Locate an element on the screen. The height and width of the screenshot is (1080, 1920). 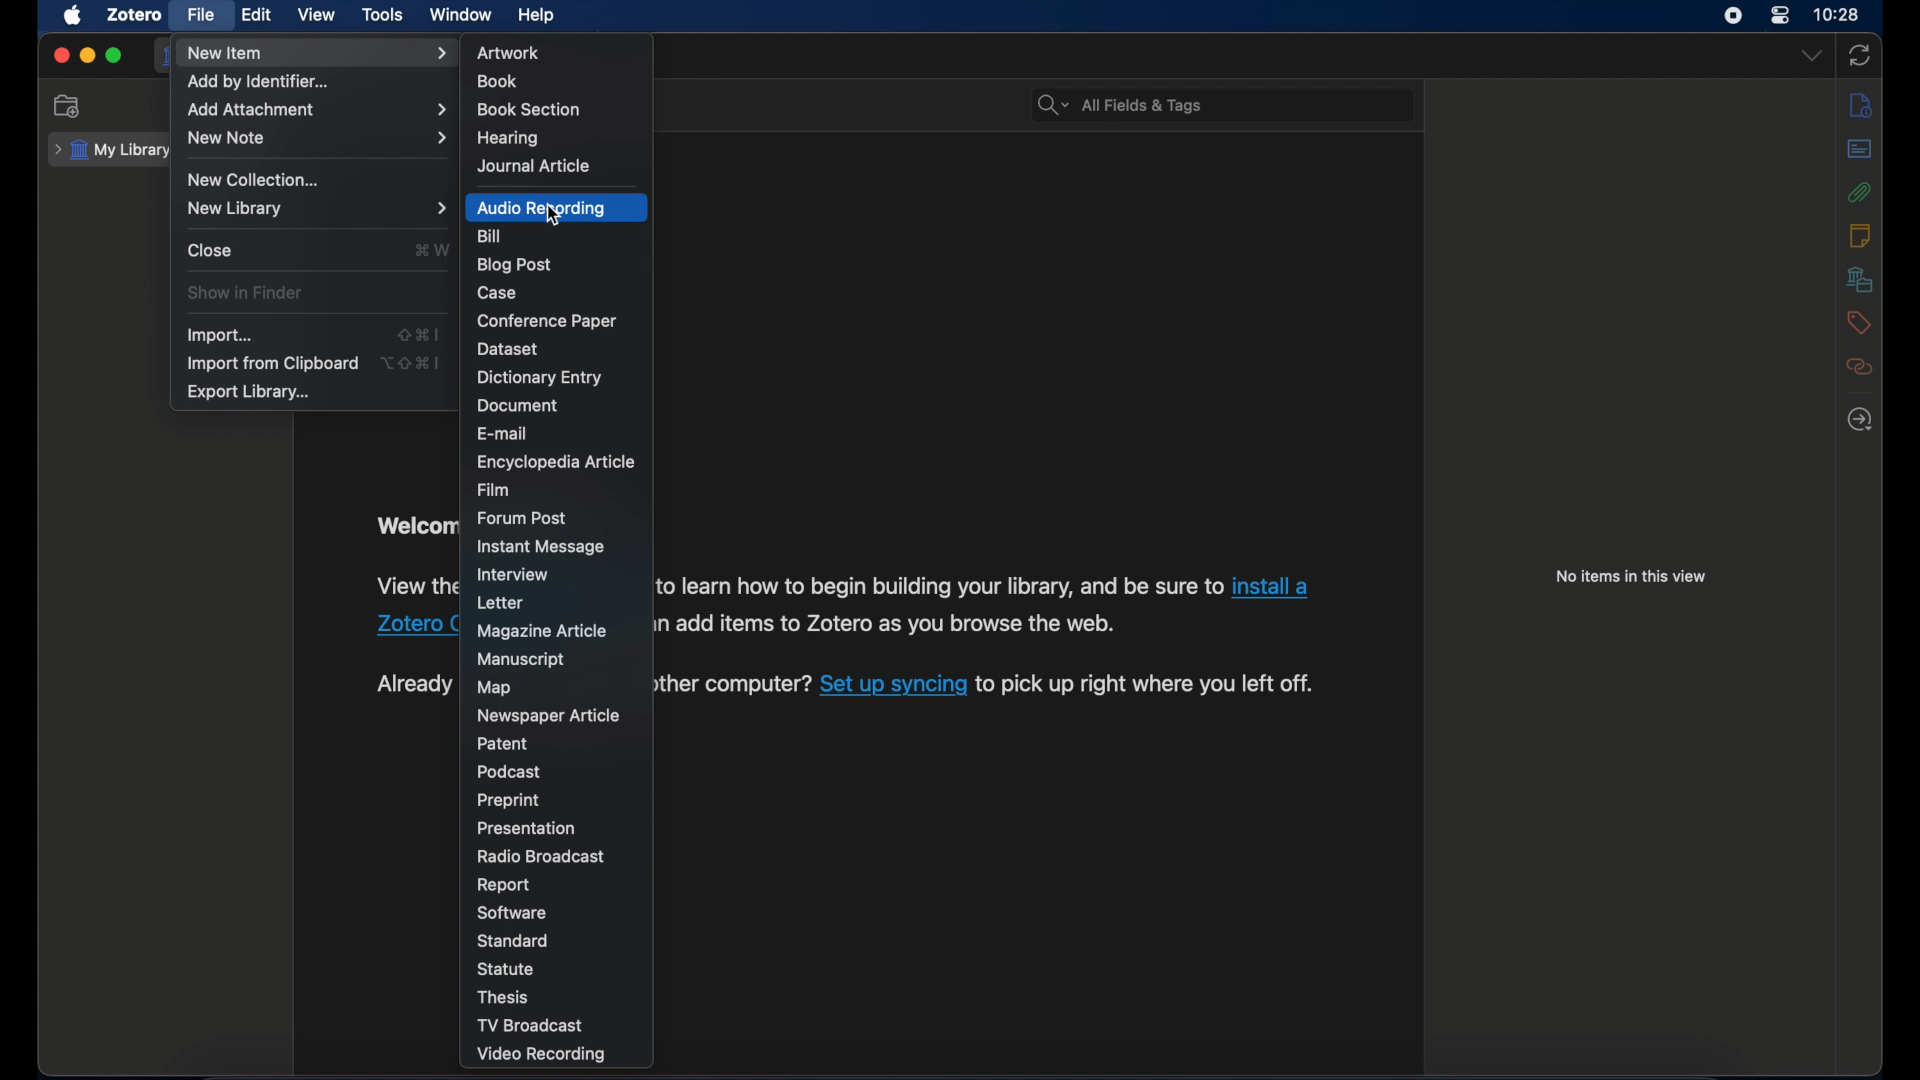
info is located at coordinates (1861, 105).